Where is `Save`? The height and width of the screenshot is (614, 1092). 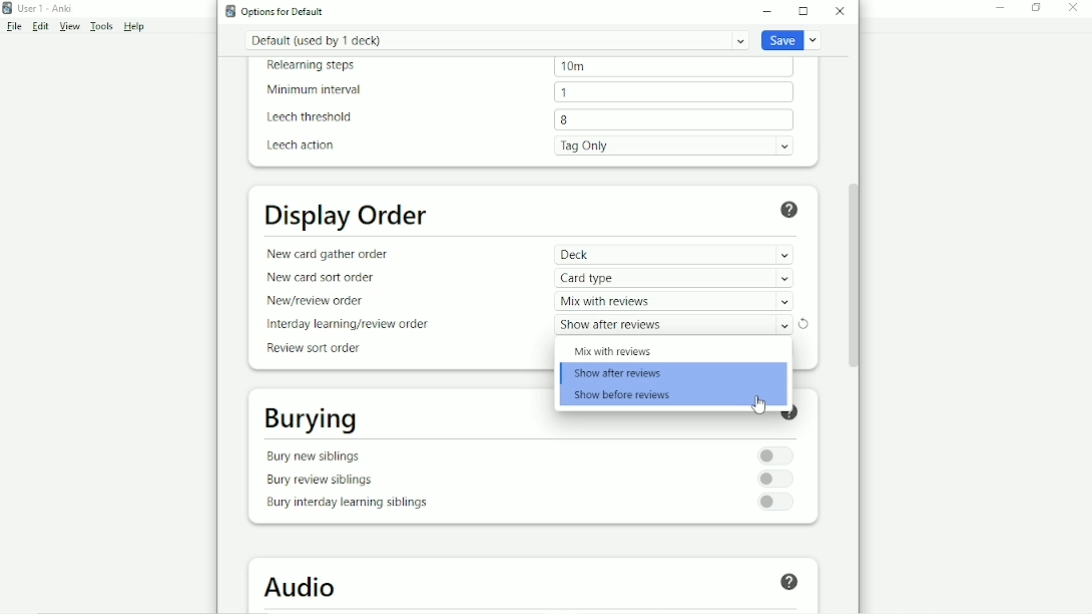
Save is located at coordinates (793, 39).